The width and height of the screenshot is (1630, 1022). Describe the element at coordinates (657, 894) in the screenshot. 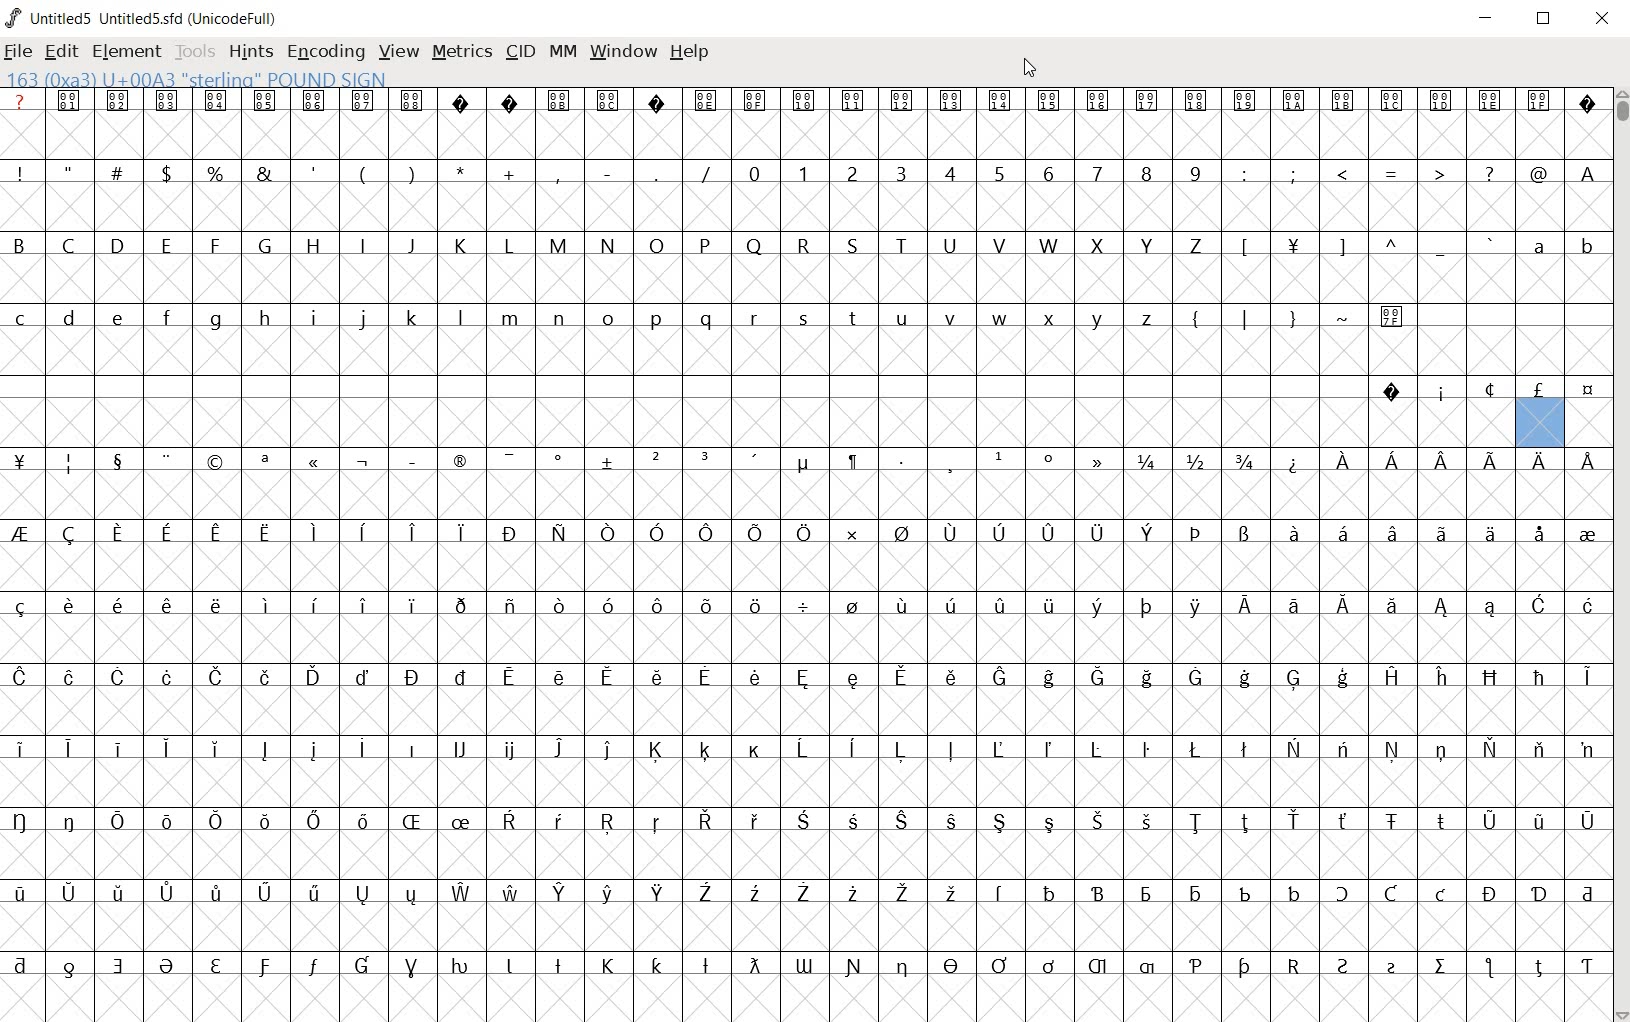

I see `Symbol` at that location.